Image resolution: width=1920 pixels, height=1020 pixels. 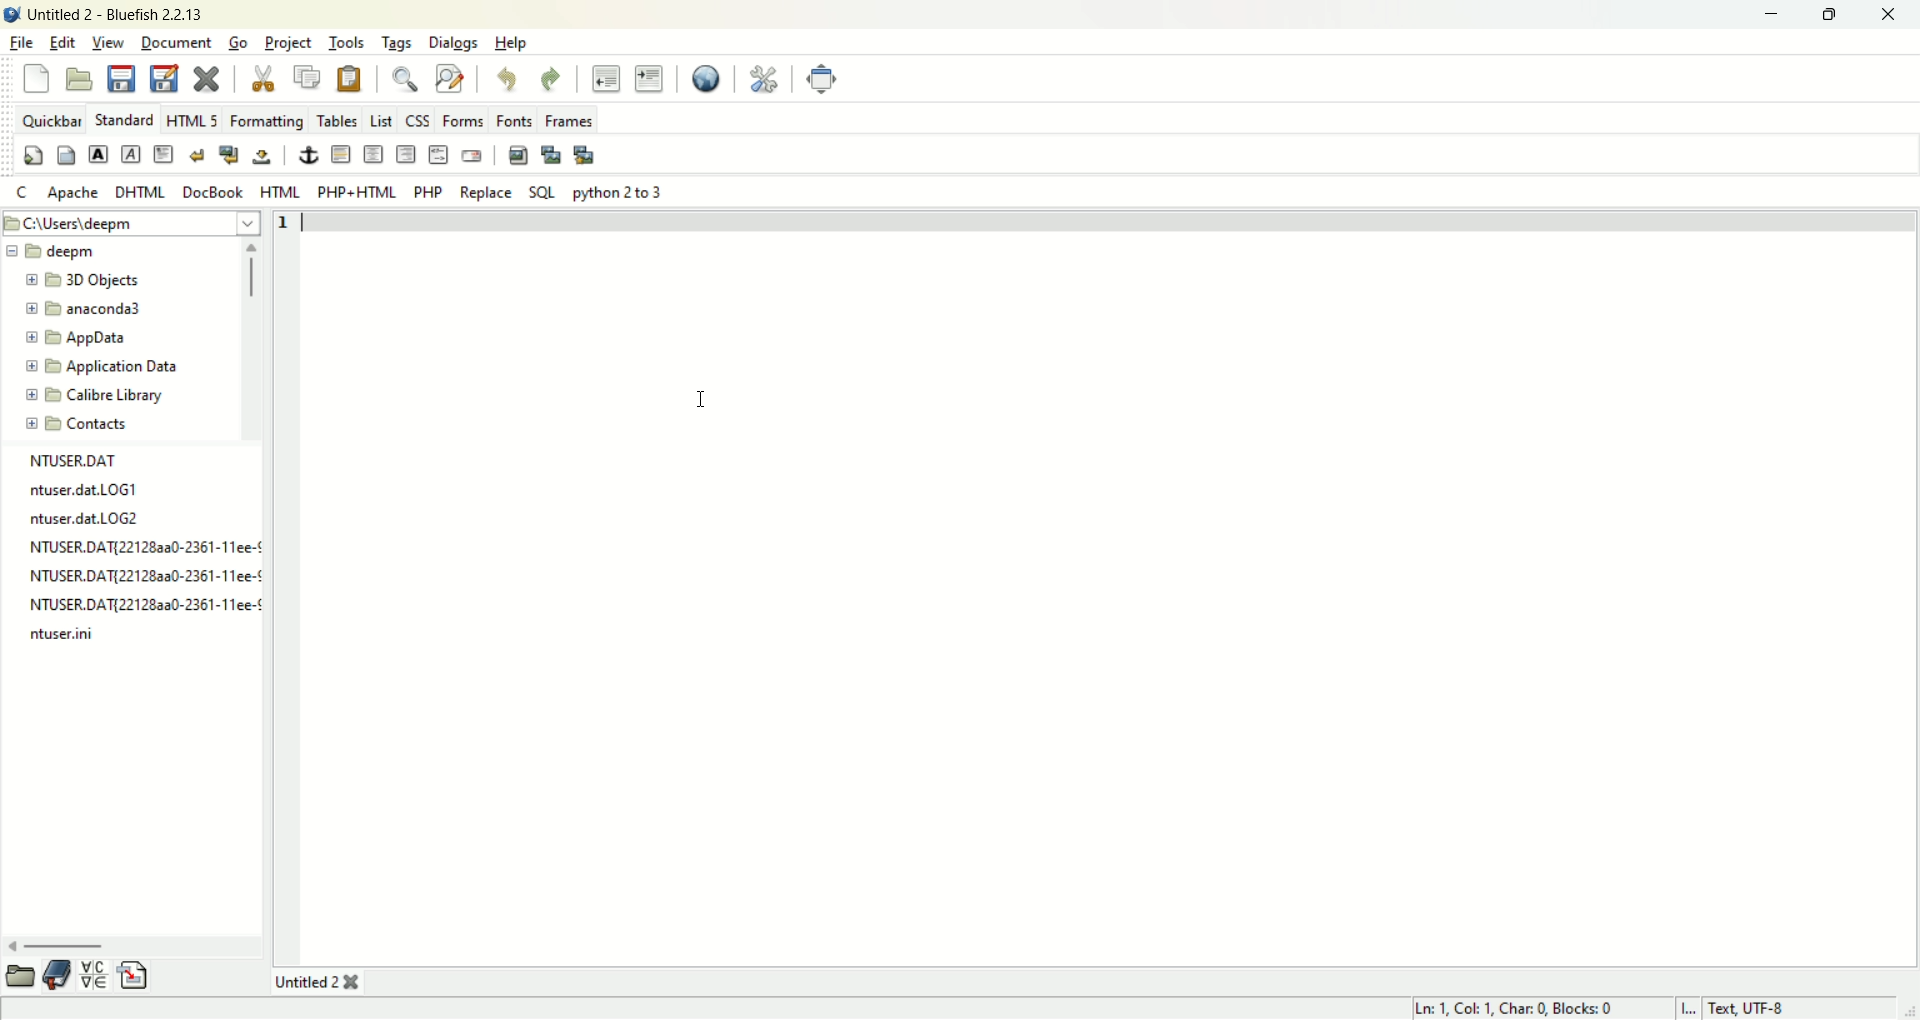 What do you see at coordinates (708, 76) in the screenshot?
I see `preview in browser` at bounding box center [708, 76].